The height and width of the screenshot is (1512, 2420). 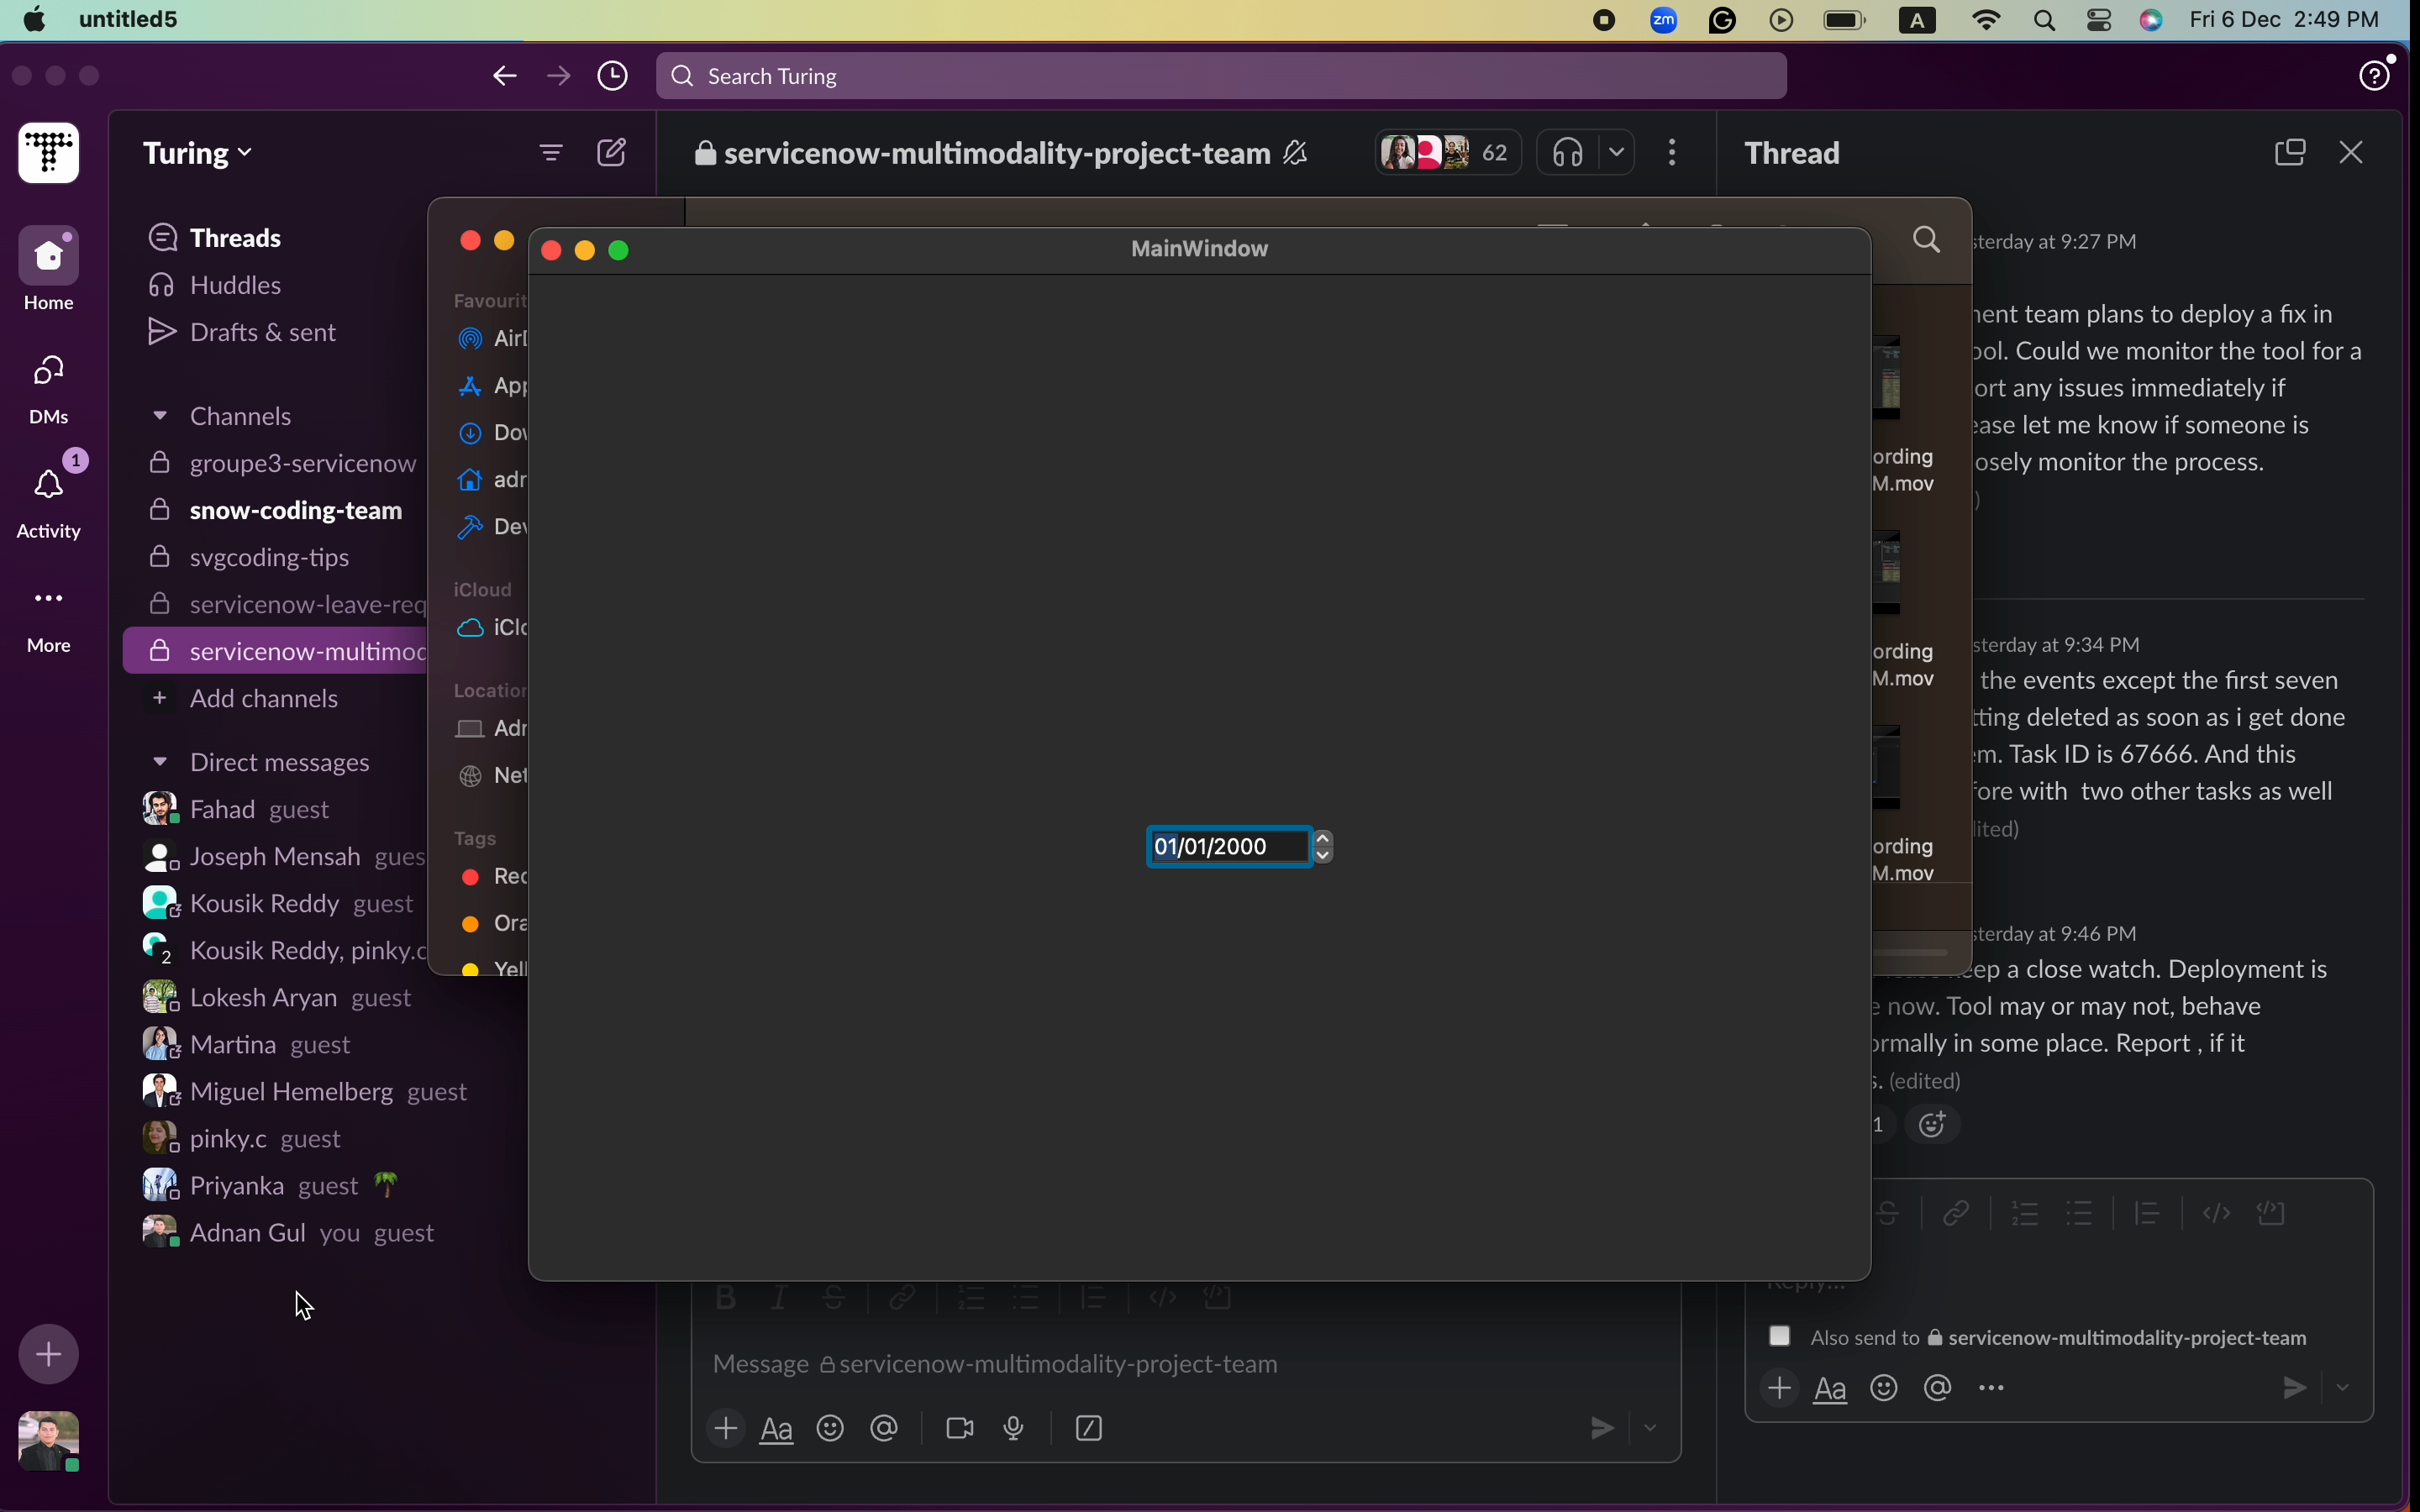 What do you see at coordinates (553, 150) in the screenshot?
I see `menu` at bounding box center [553, 150].